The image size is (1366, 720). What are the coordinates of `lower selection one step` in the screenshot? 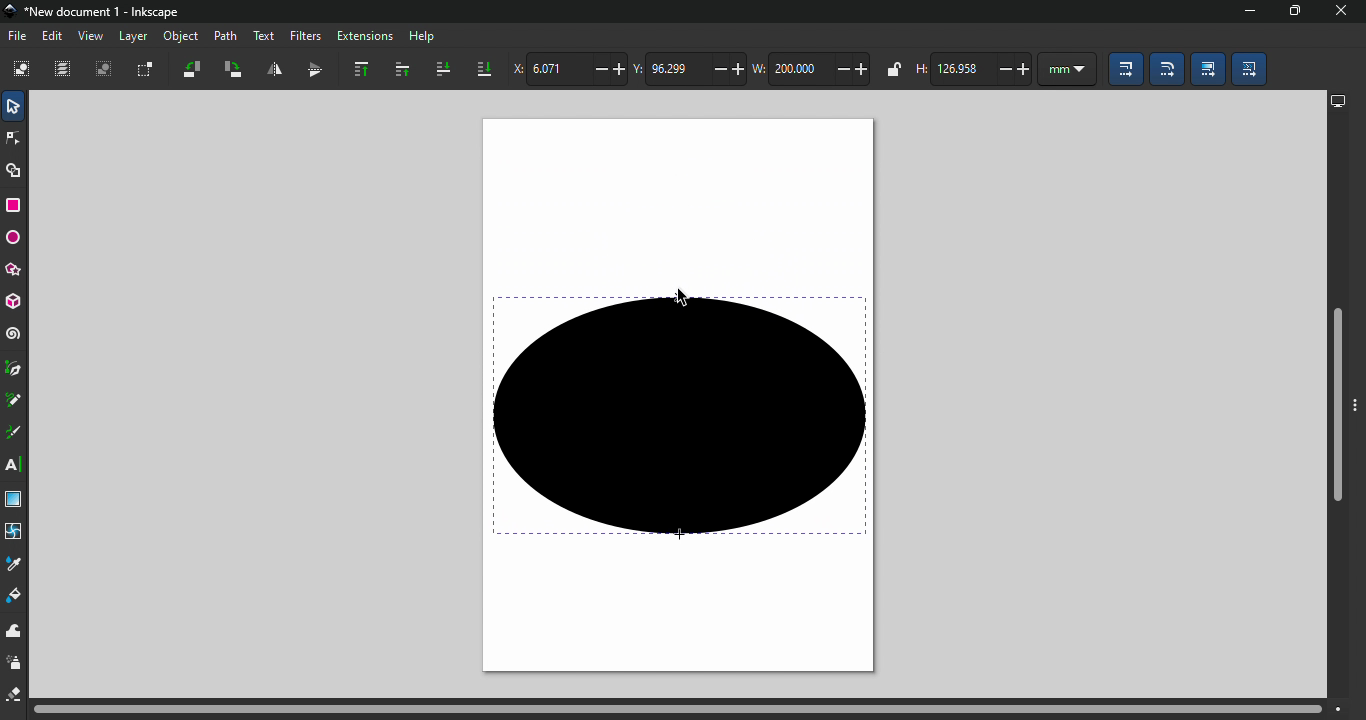 It's located at (444, 70).